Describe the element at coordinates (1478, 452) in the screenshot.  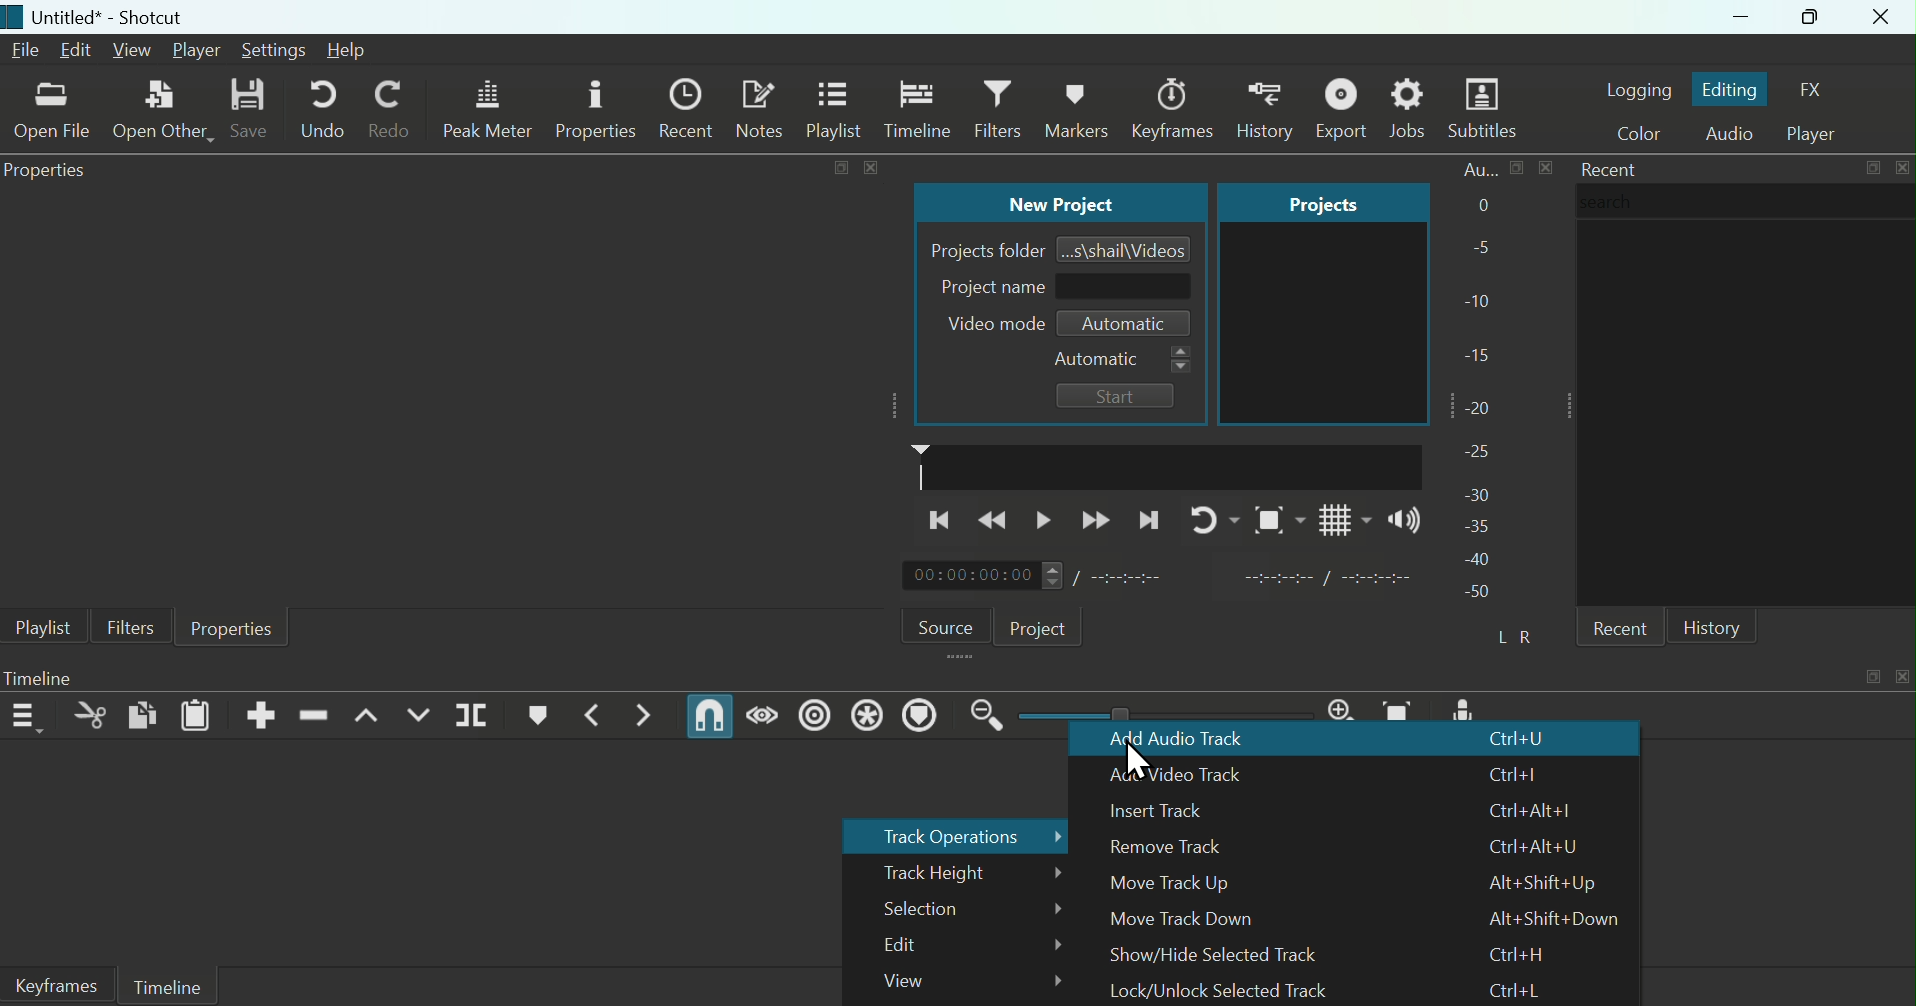
I see `-25` at that location.